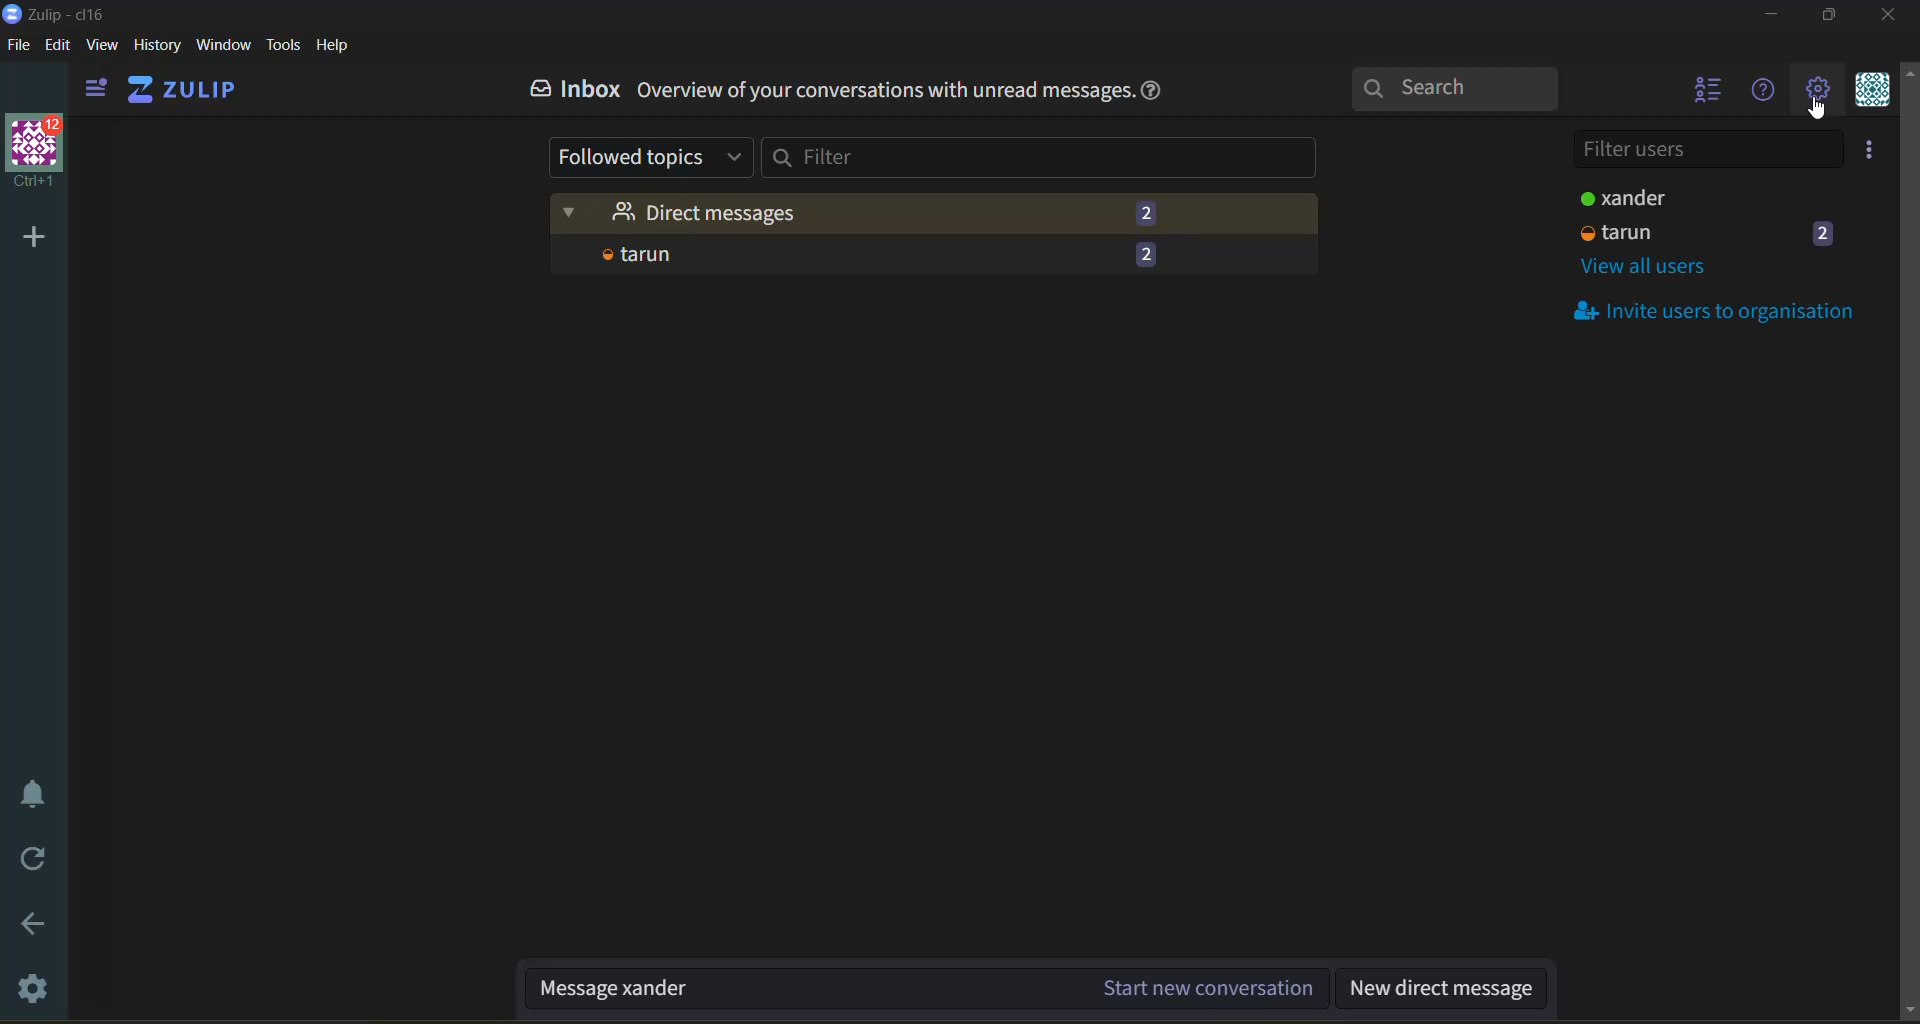  What do you see at coordinates (1825, 18) in the screenshot?
I see `maximize` at bounding box center [1825, 18].